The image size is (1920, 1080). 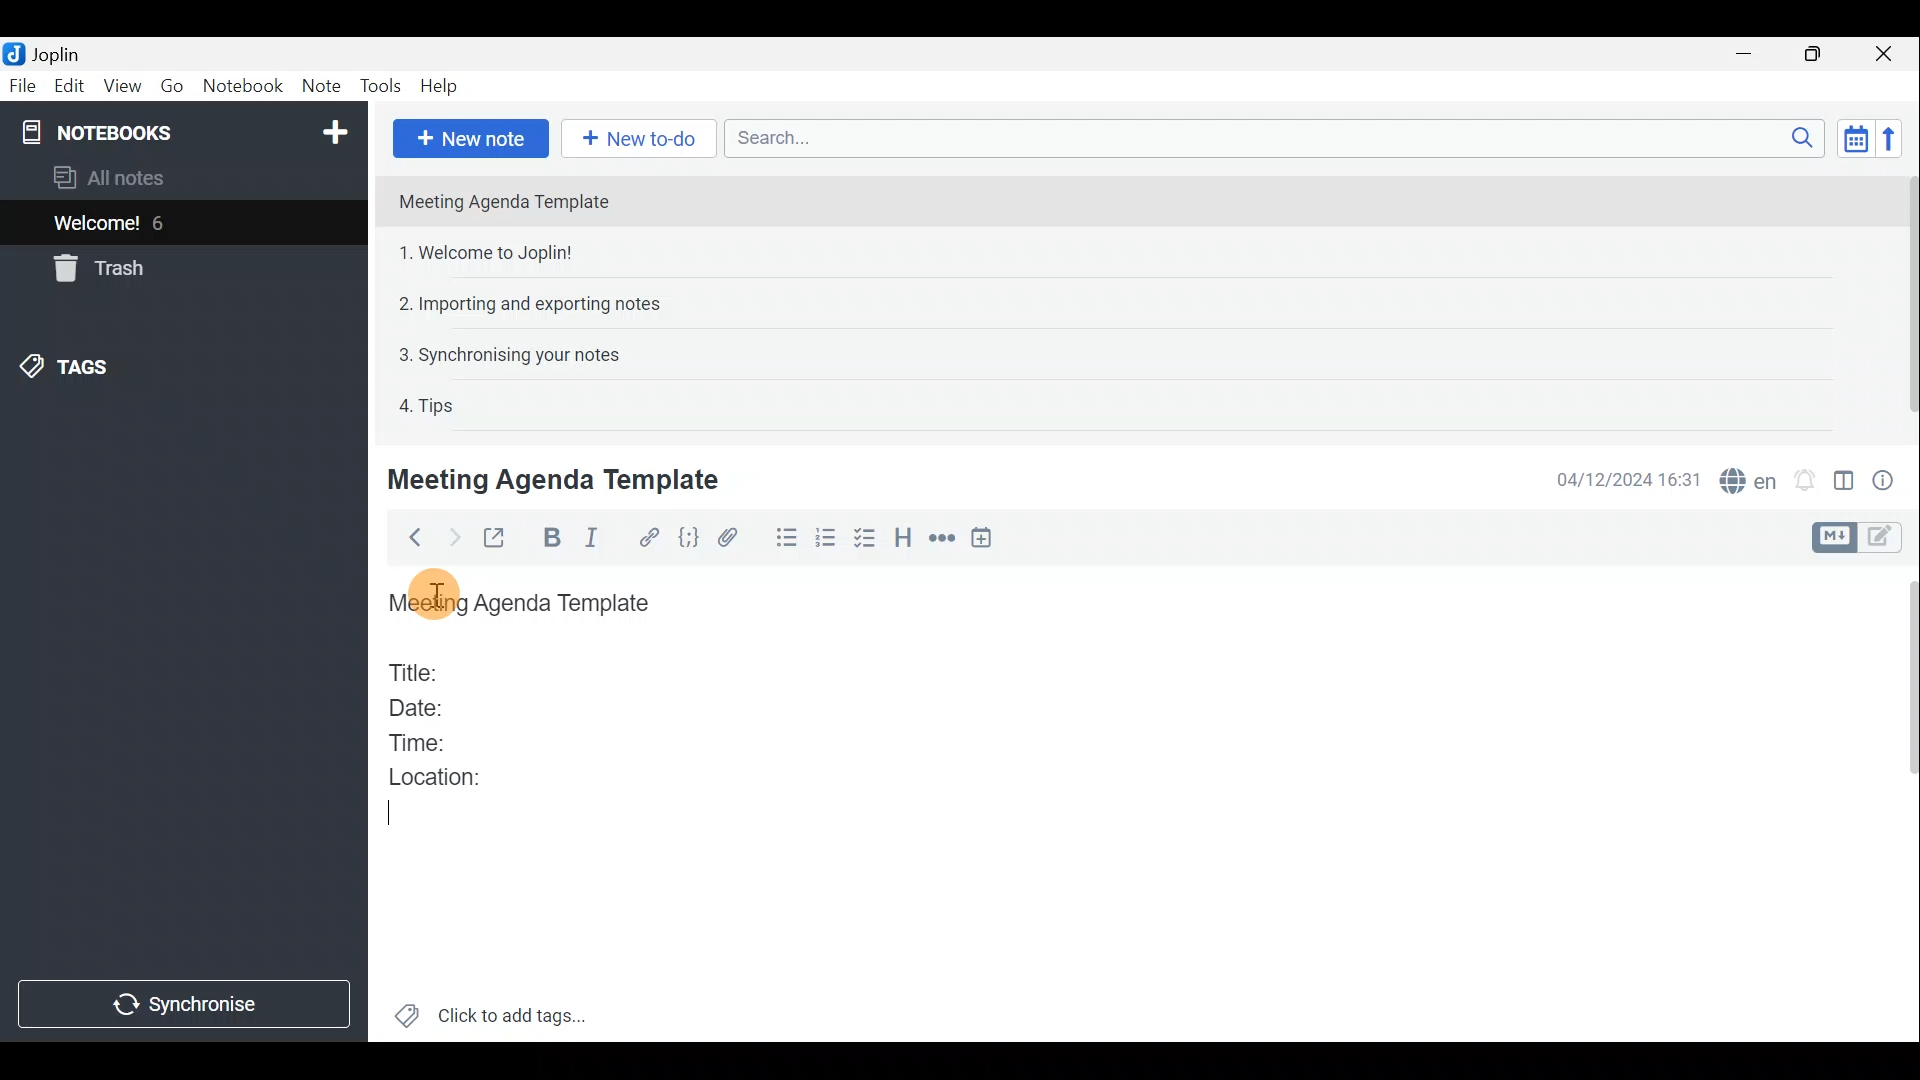 What do you see at coordinates (433, 705) in the screenshot?
I see `Date:` at bounding box center [433, 705].